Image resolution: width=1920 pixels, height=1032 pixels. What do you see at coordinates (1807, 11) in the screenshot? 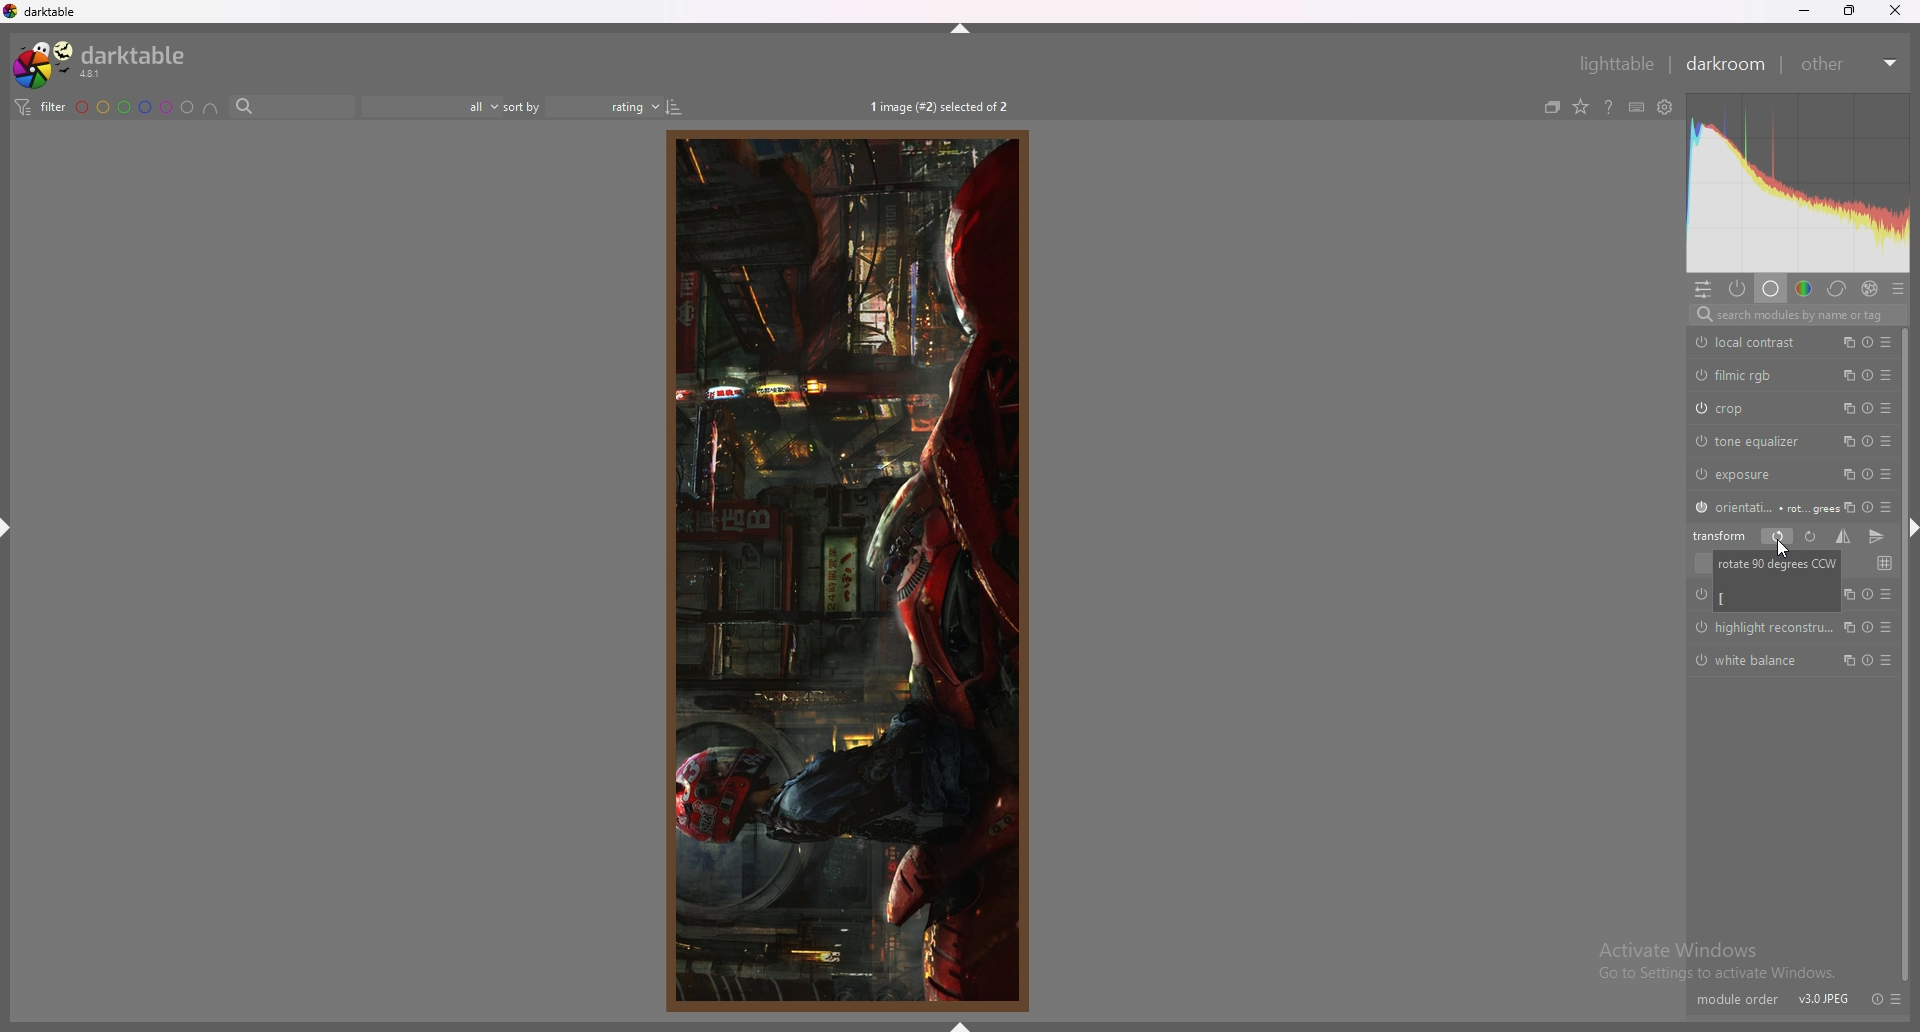
I see `minimize` at bounding box center [1807, 11].